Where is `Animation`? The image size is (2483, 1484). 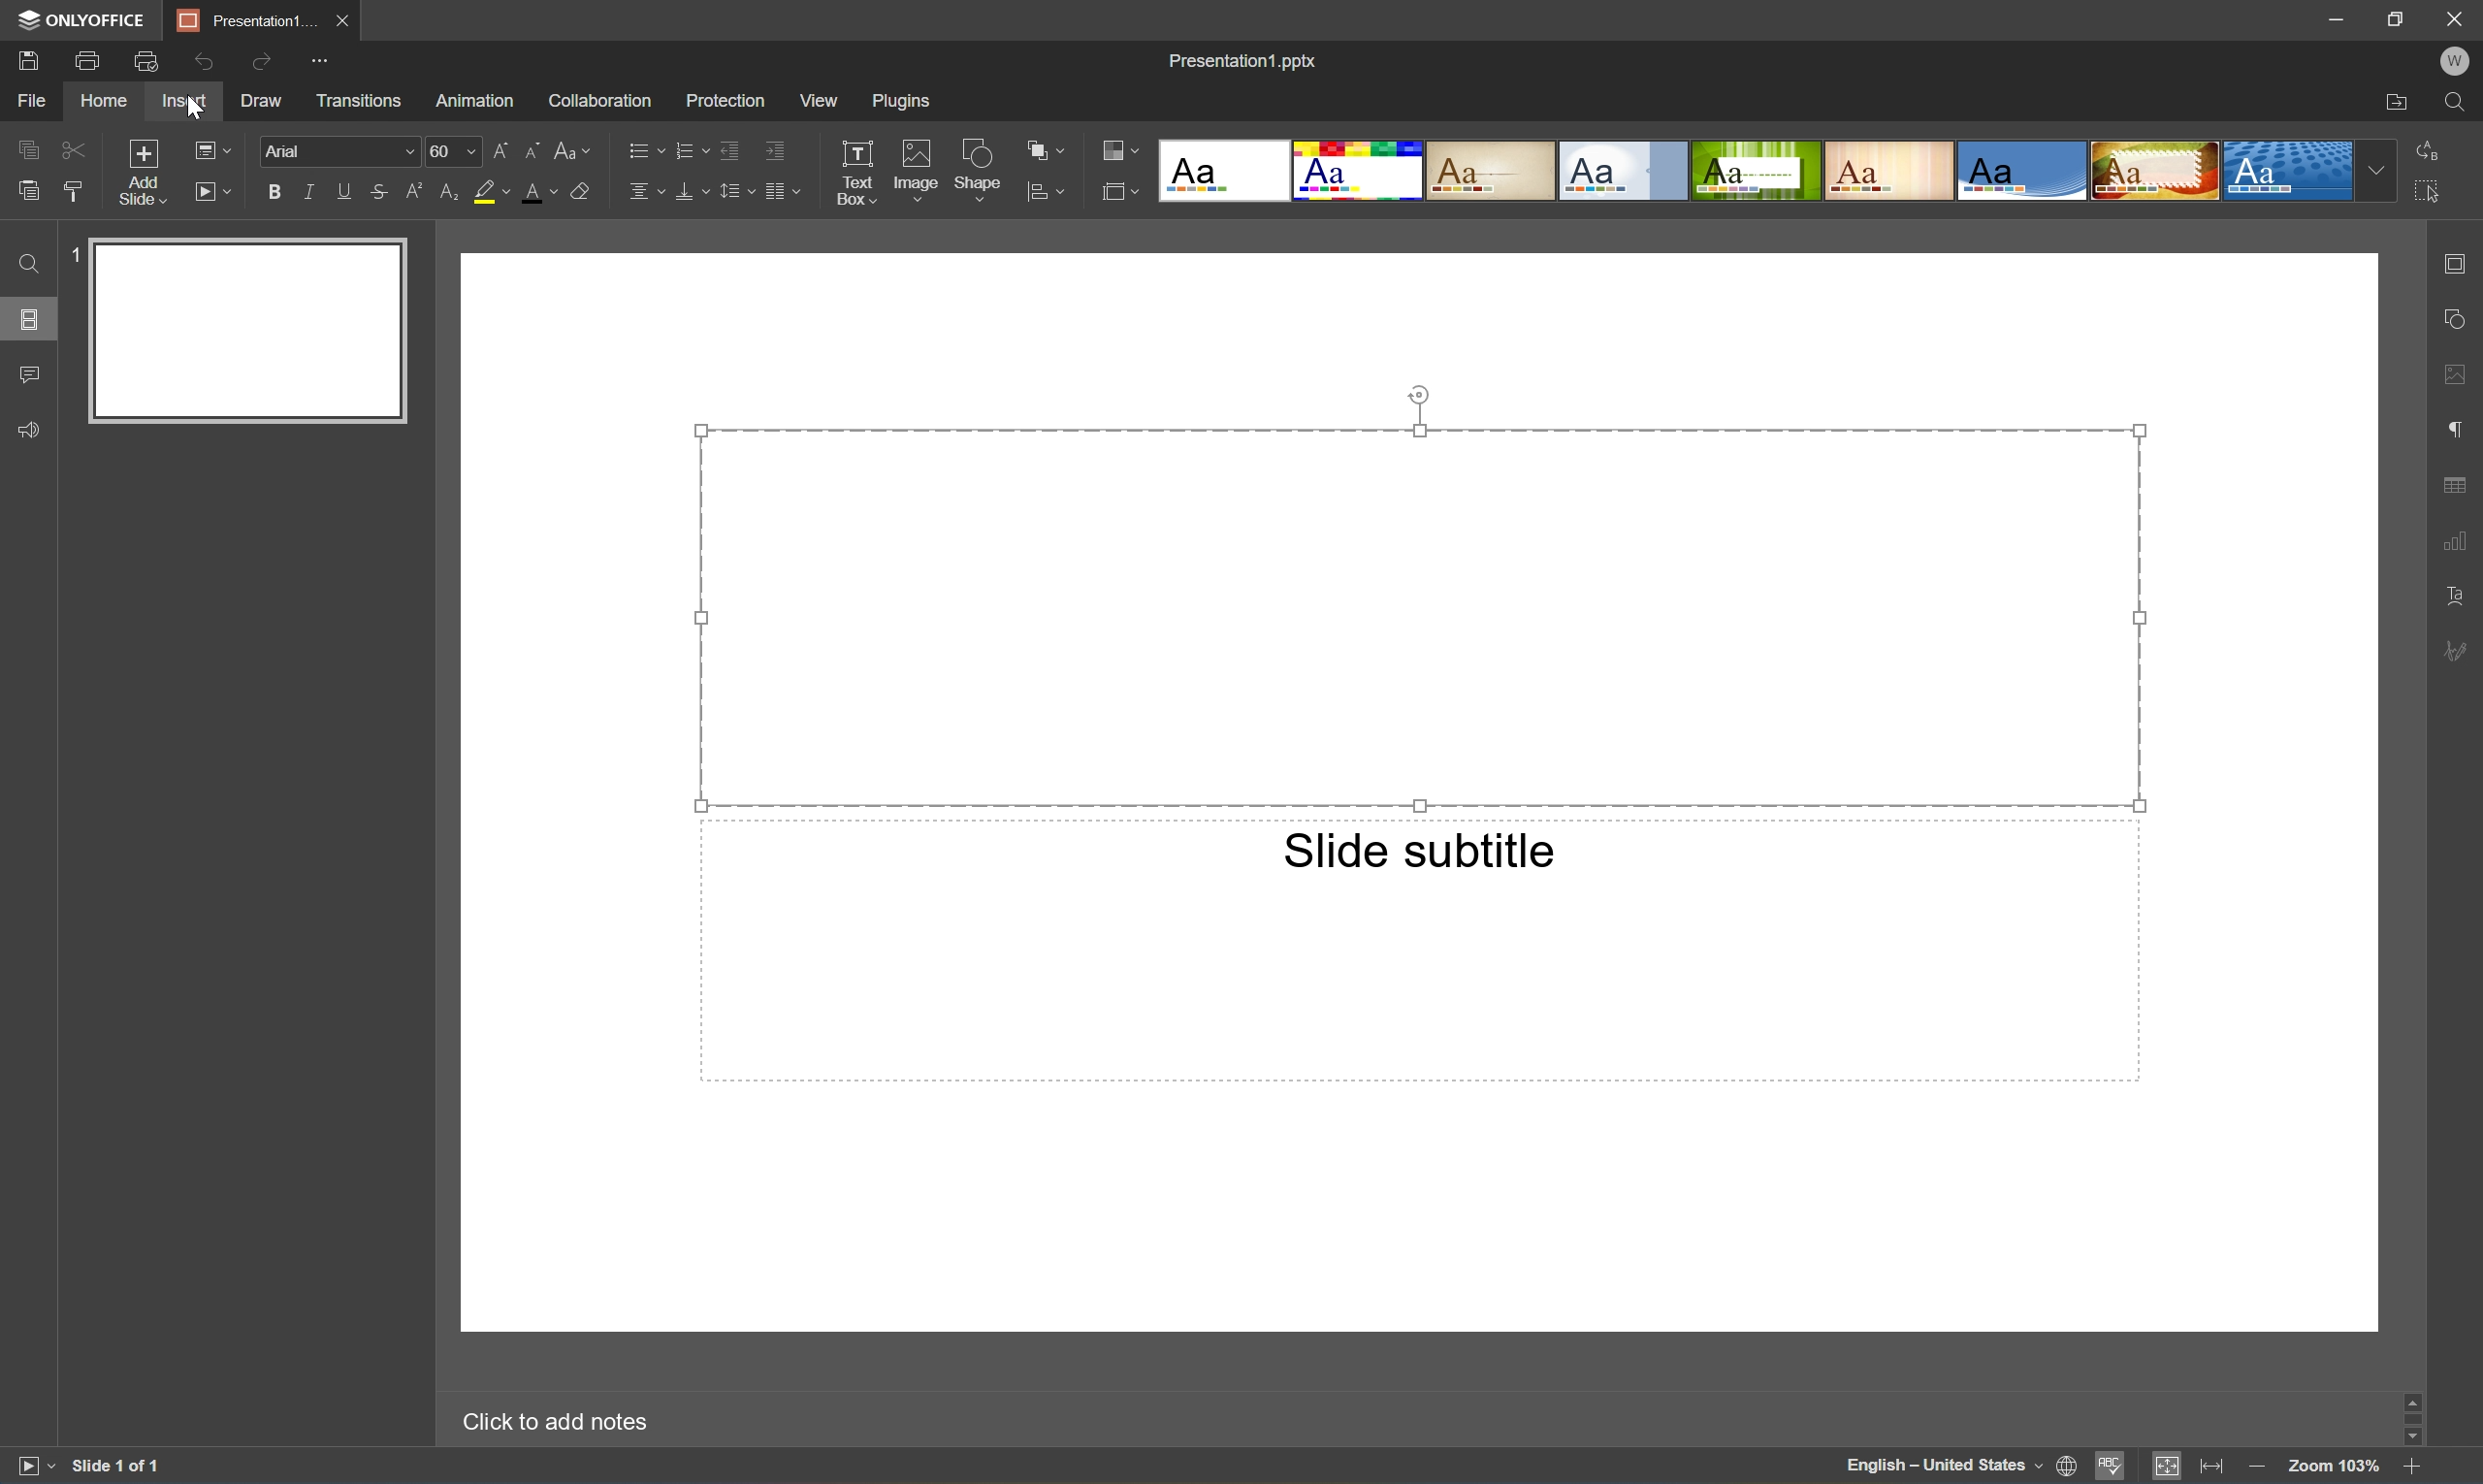 Animation is located at coordinates (474, 101).